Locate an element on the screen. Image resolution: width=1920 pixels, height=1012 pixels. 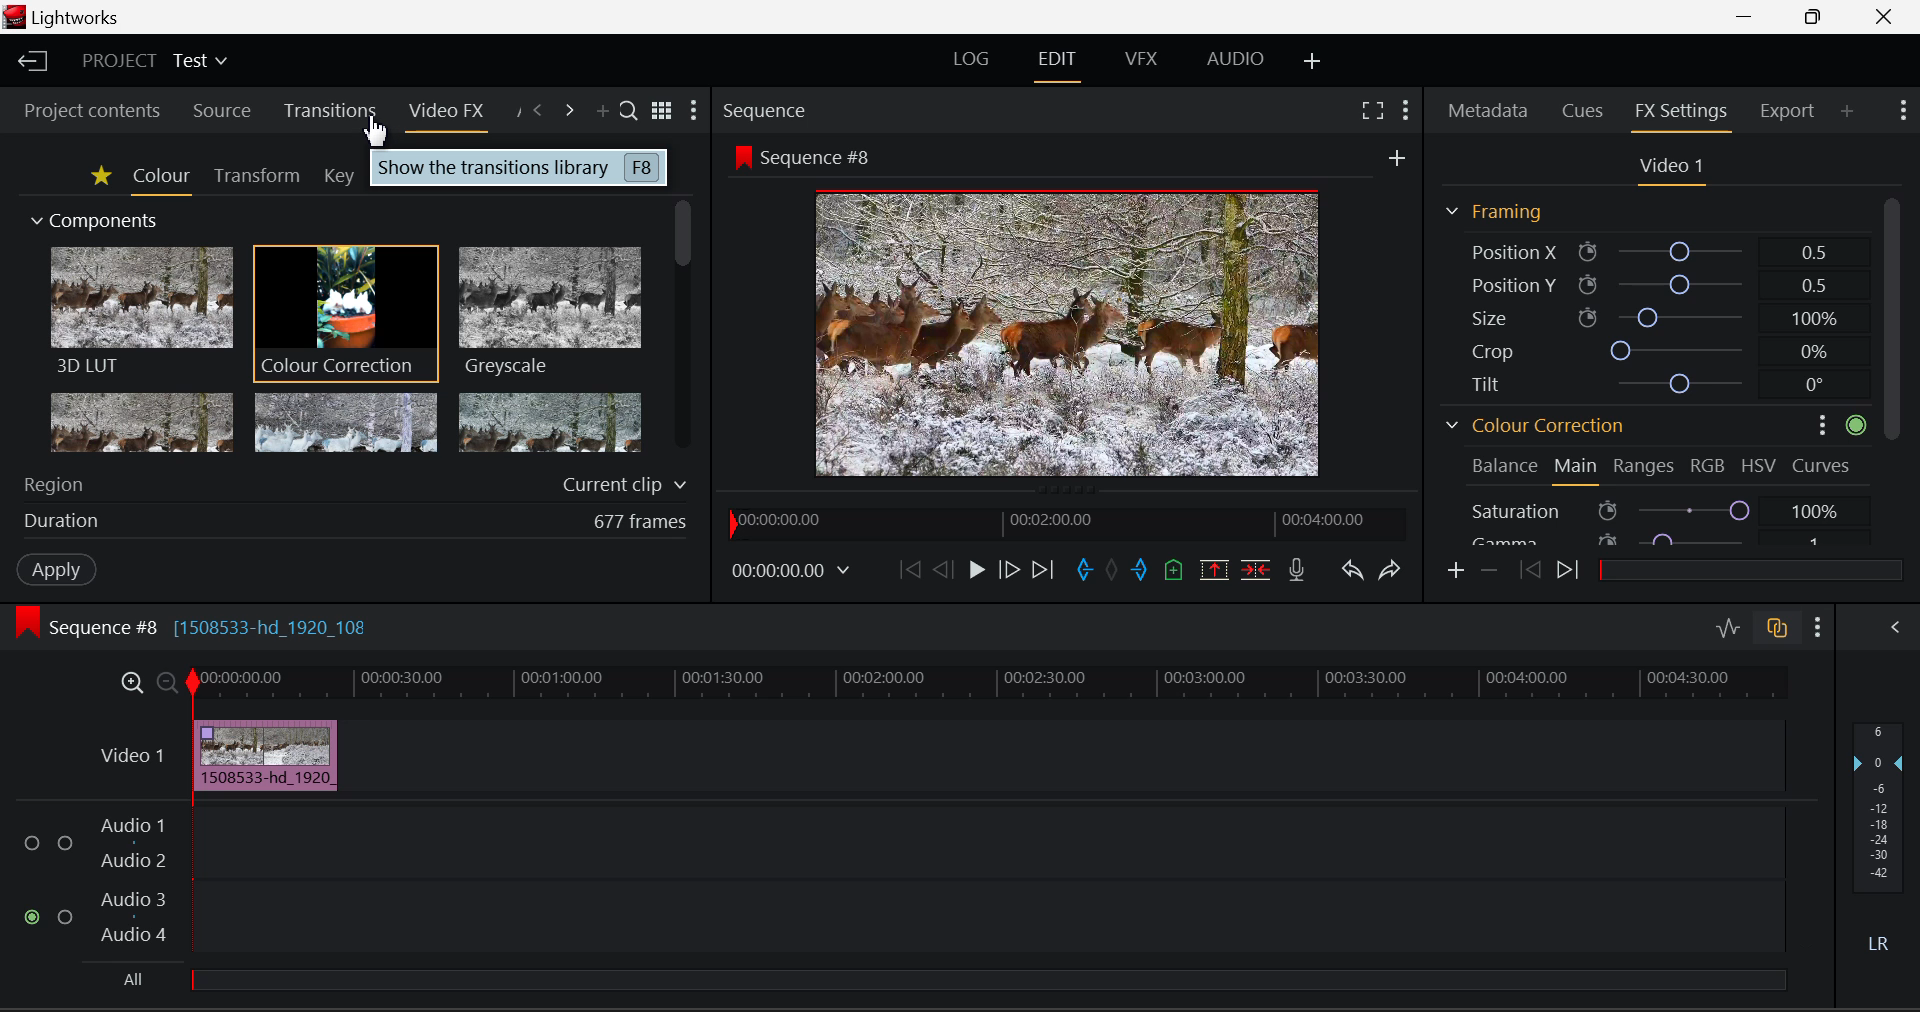
Sequence Preview Section is located at coordinates (769, 112).